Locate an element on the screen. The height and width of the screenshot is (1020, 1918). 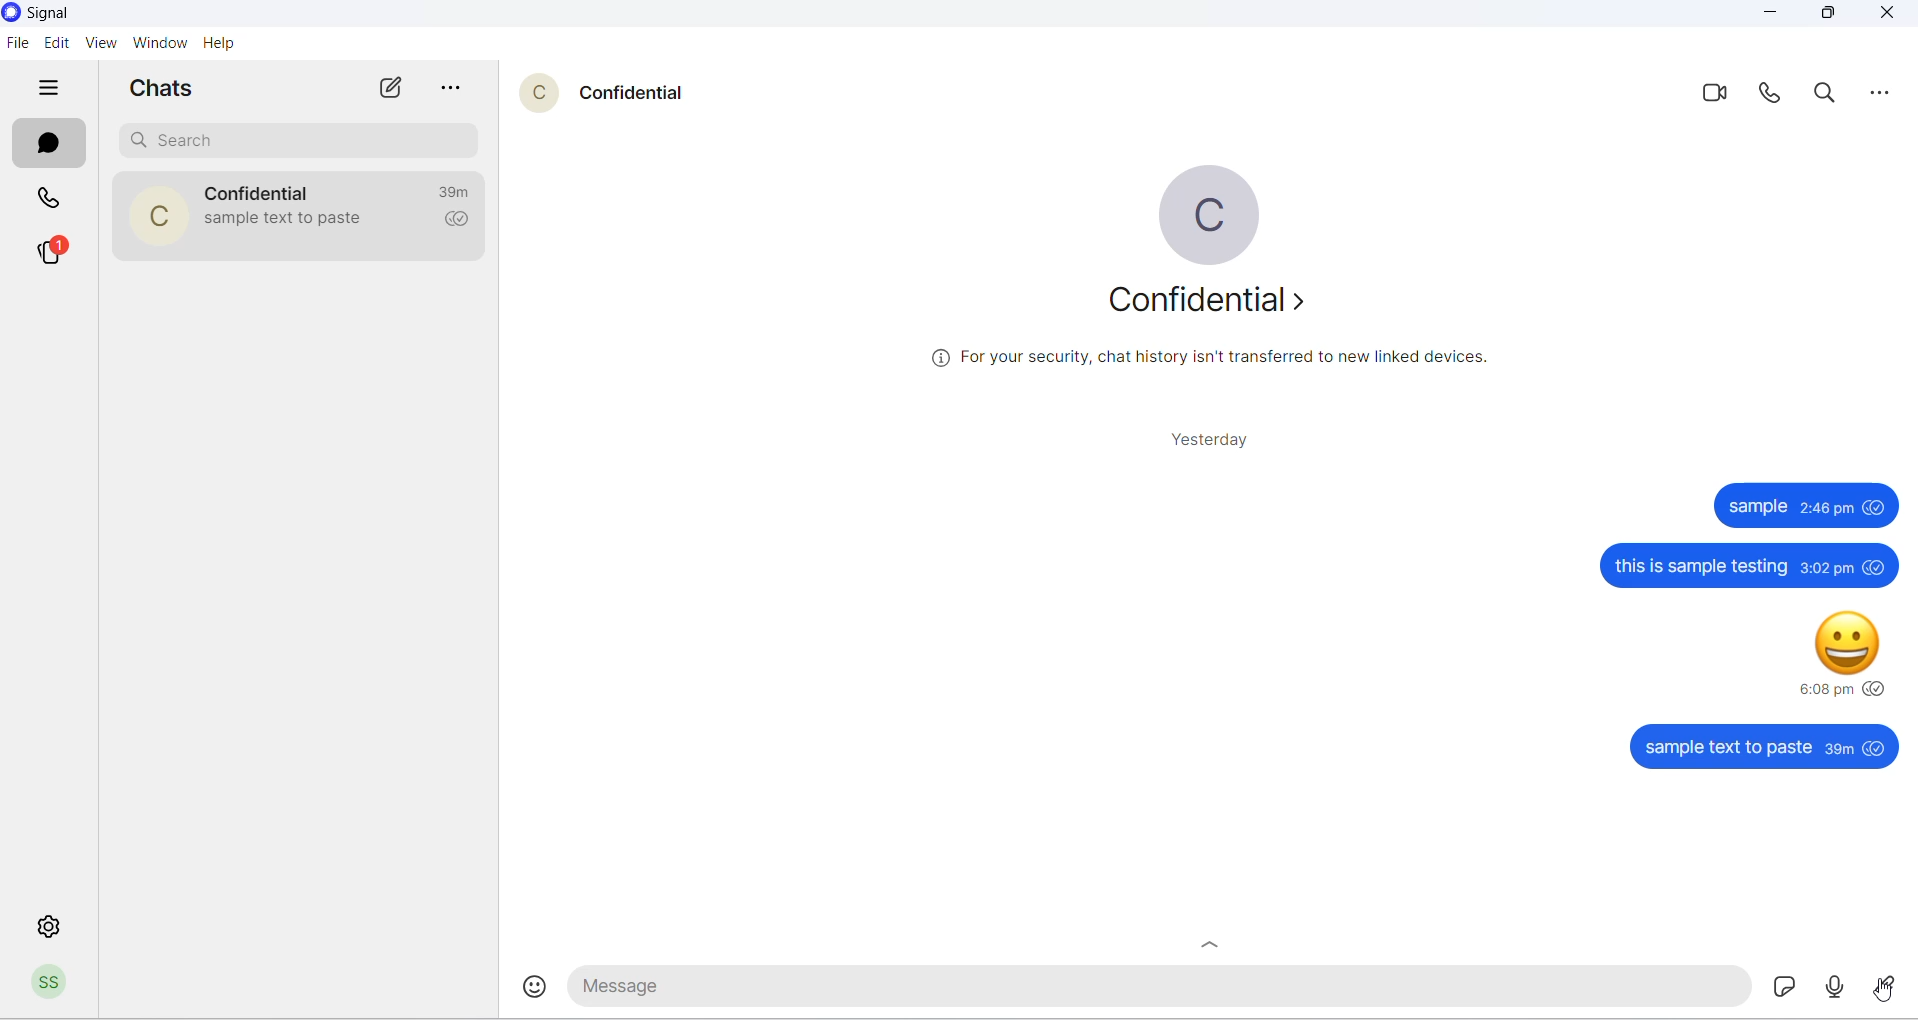
close is located at coordinates (1885, 16).